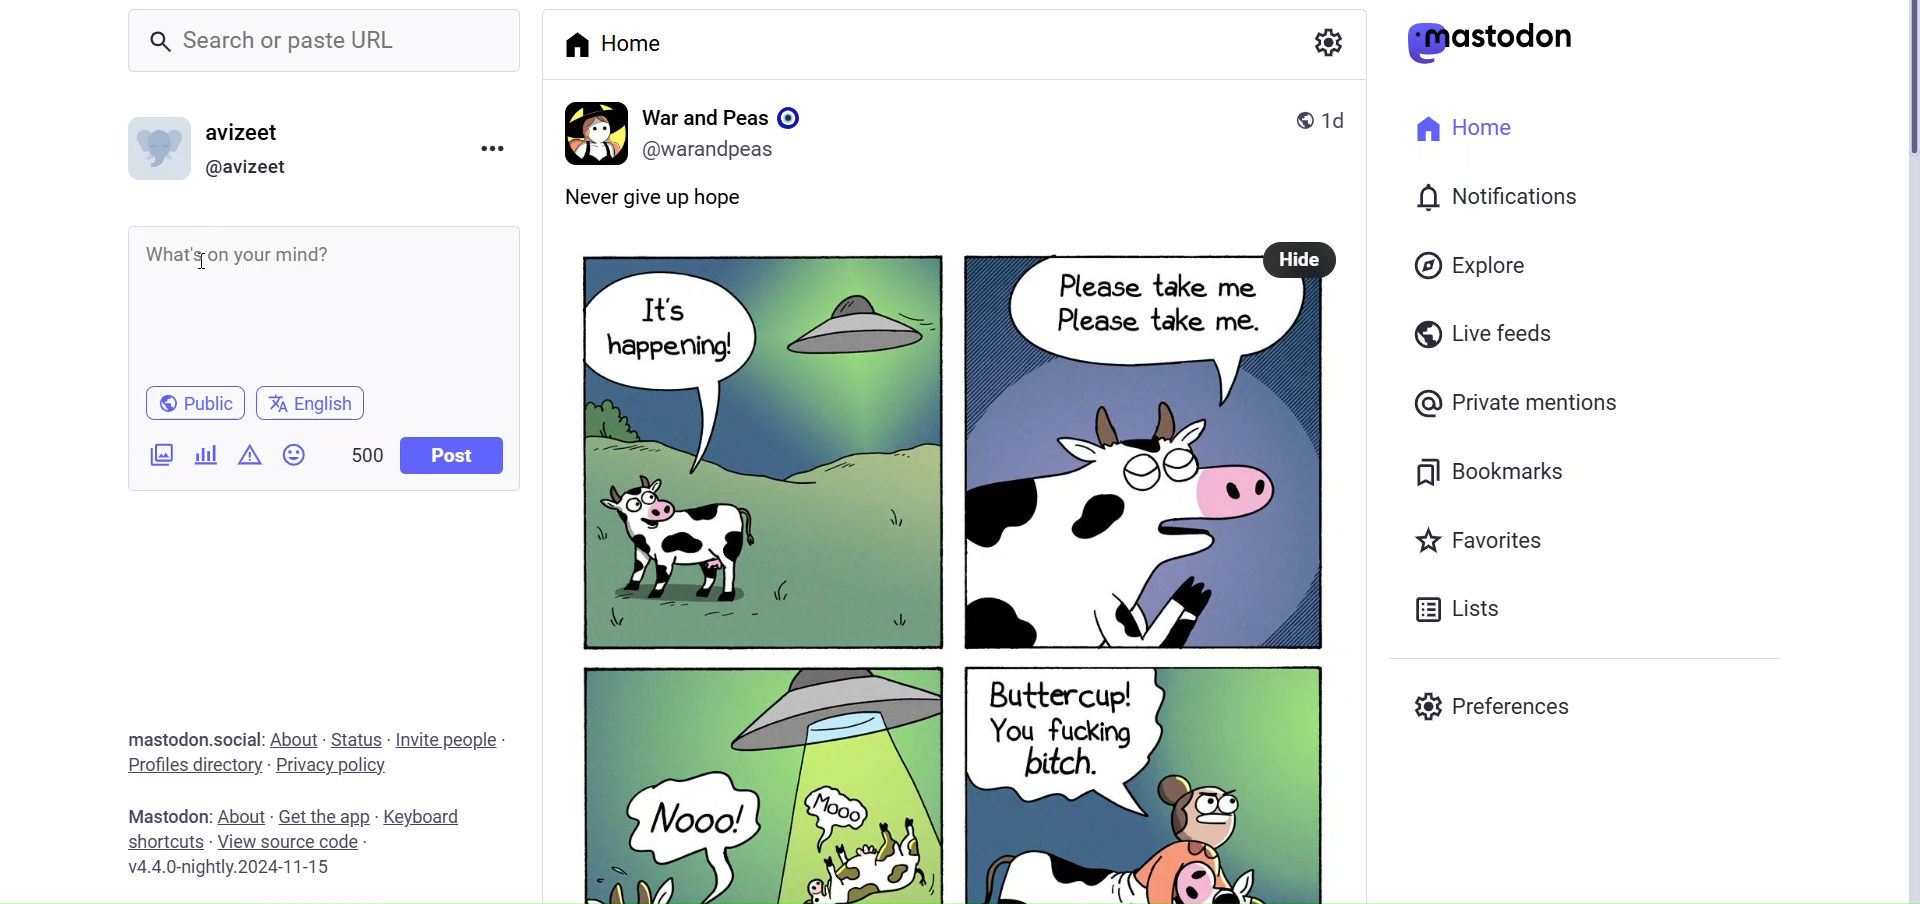  What do you see at coordinates (497, 146) in the screenshot?
I see `Menu` at bounding box center [497, 146].